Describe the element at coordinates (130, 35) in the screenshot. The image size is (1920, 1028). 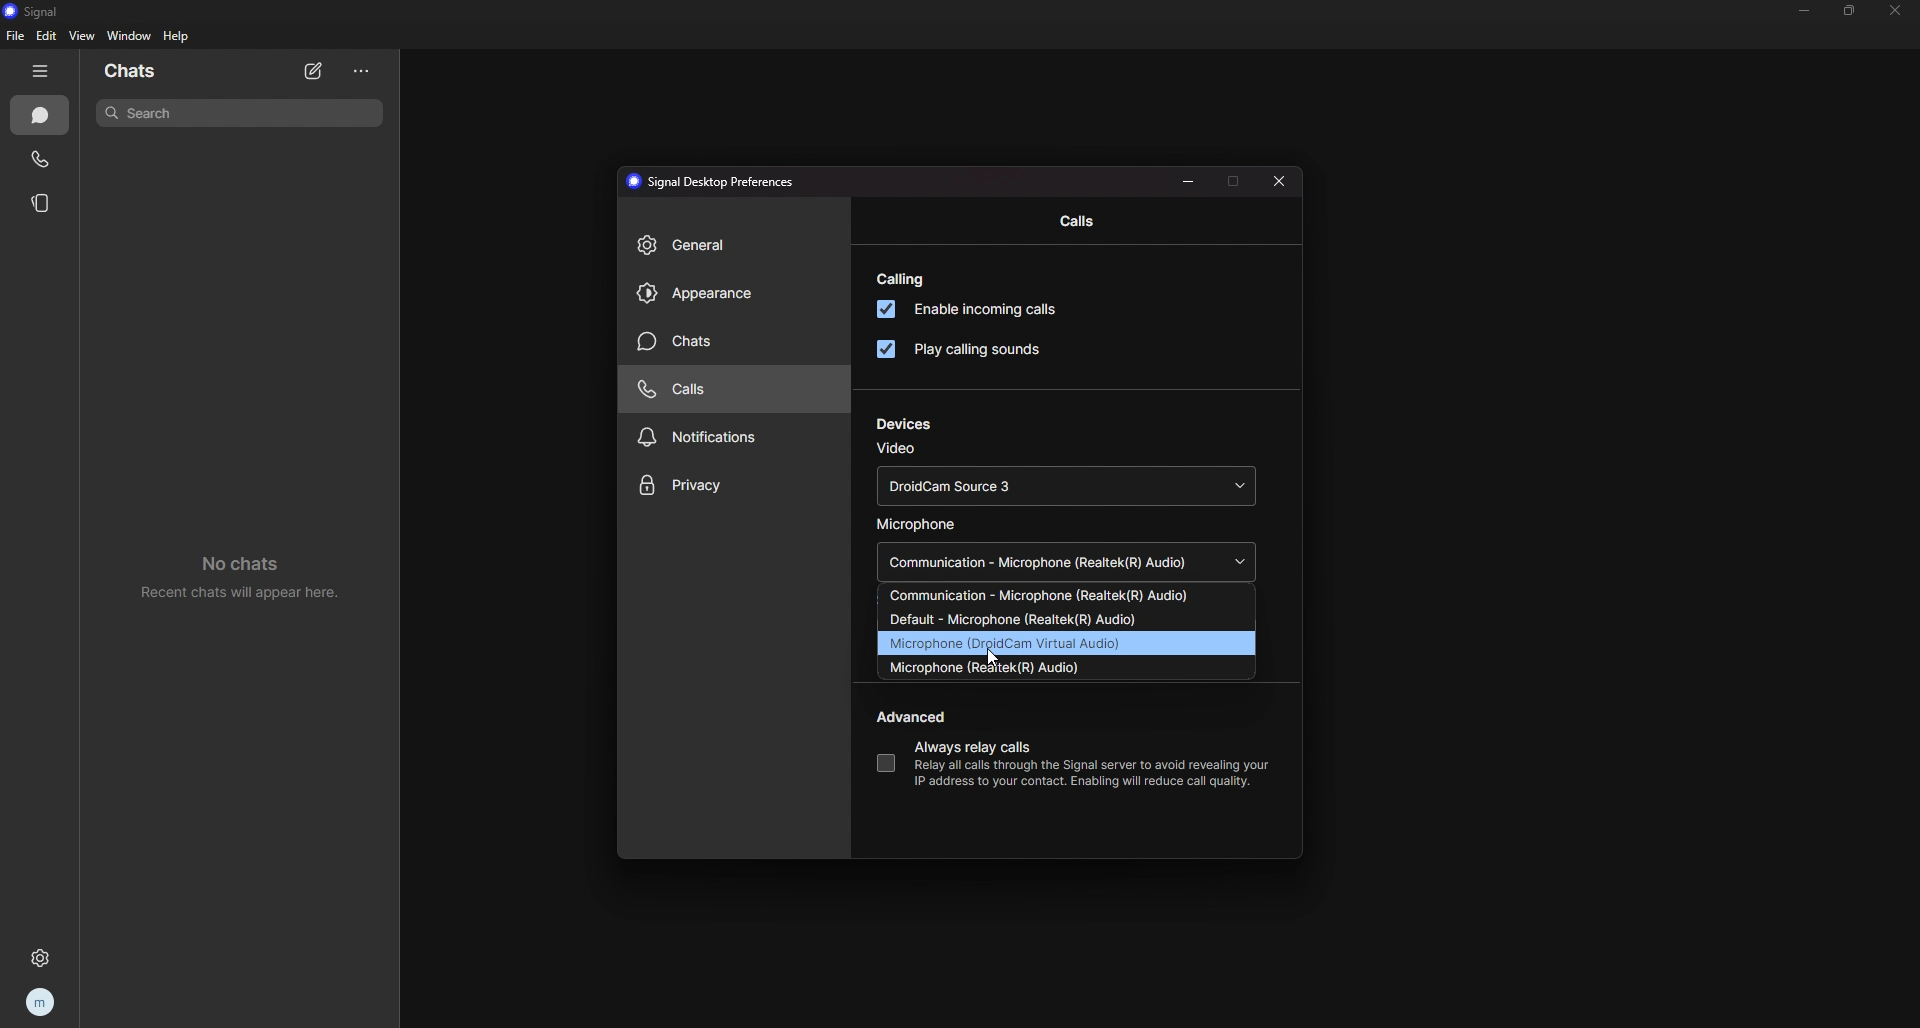
I see `window` at that location.